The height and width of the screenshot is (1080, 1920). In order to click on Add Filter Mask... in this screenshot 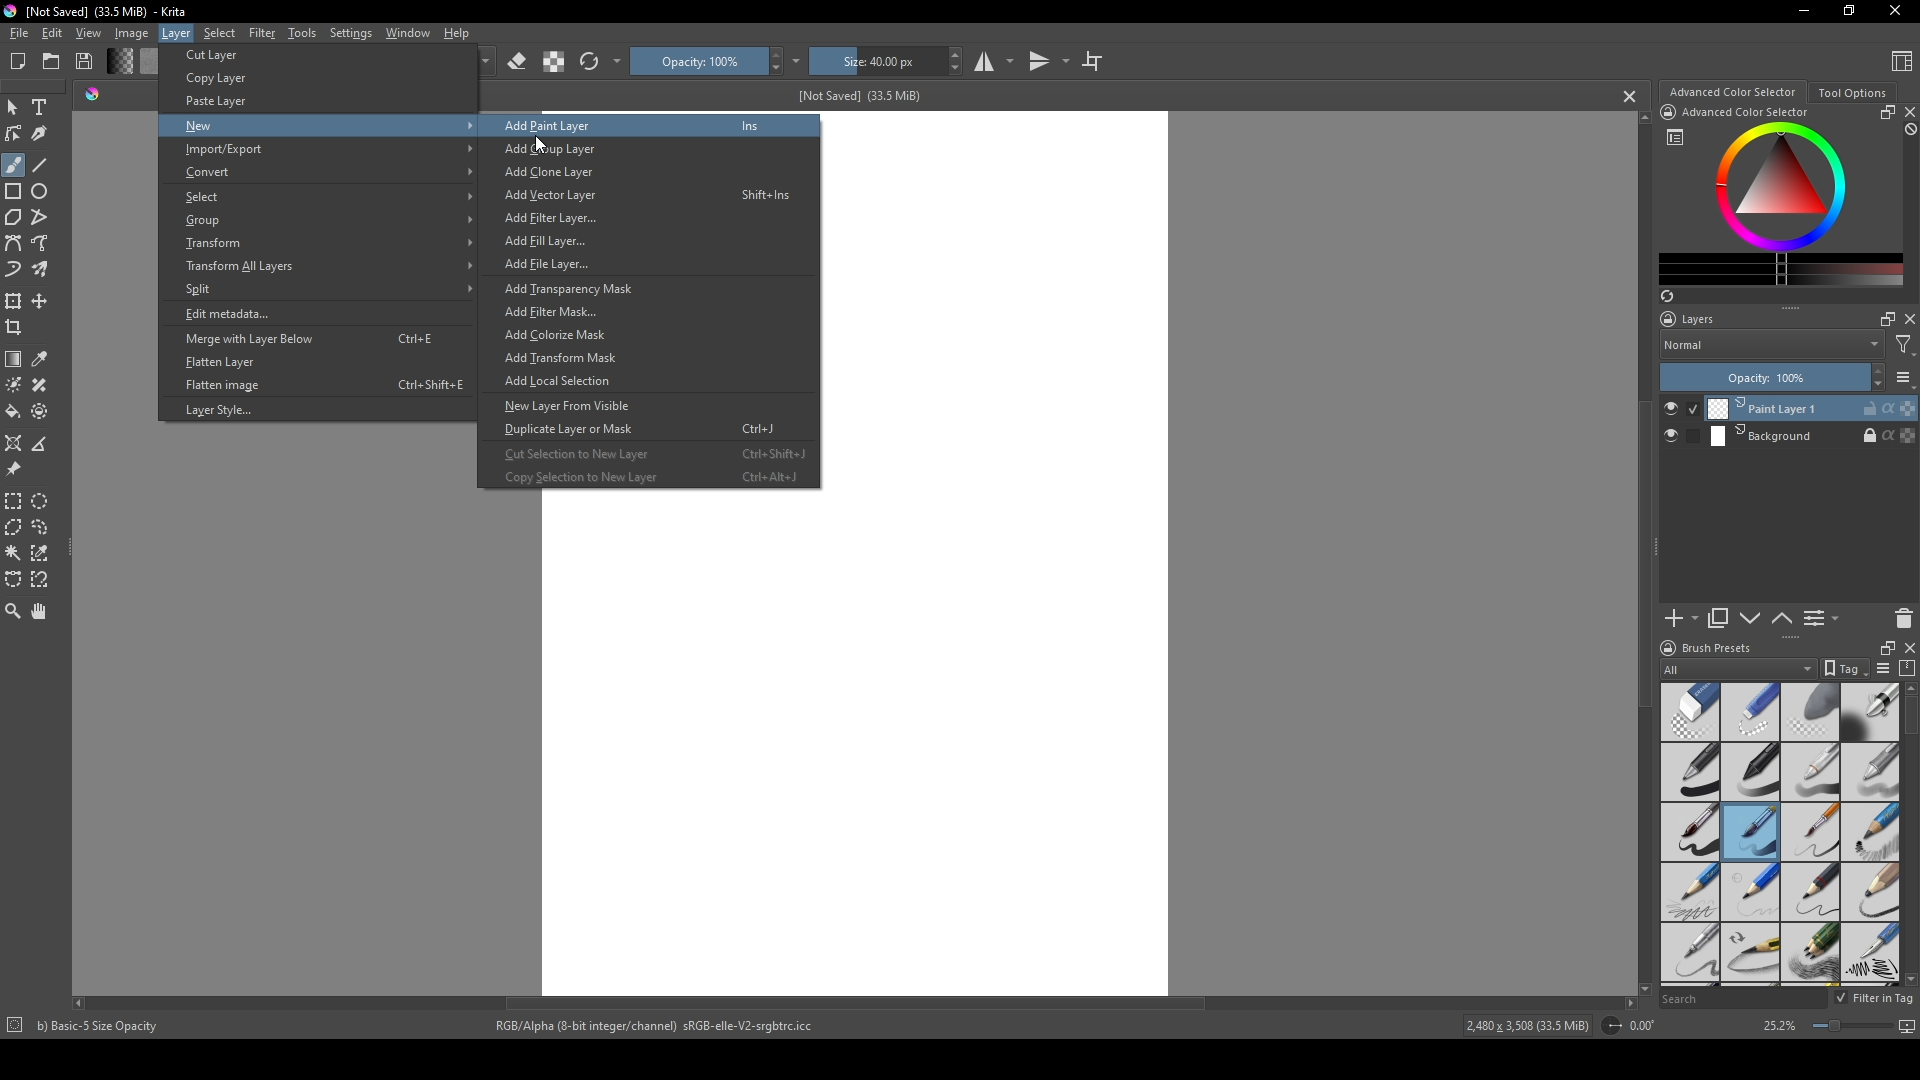, I will do `click(548, 312)`.